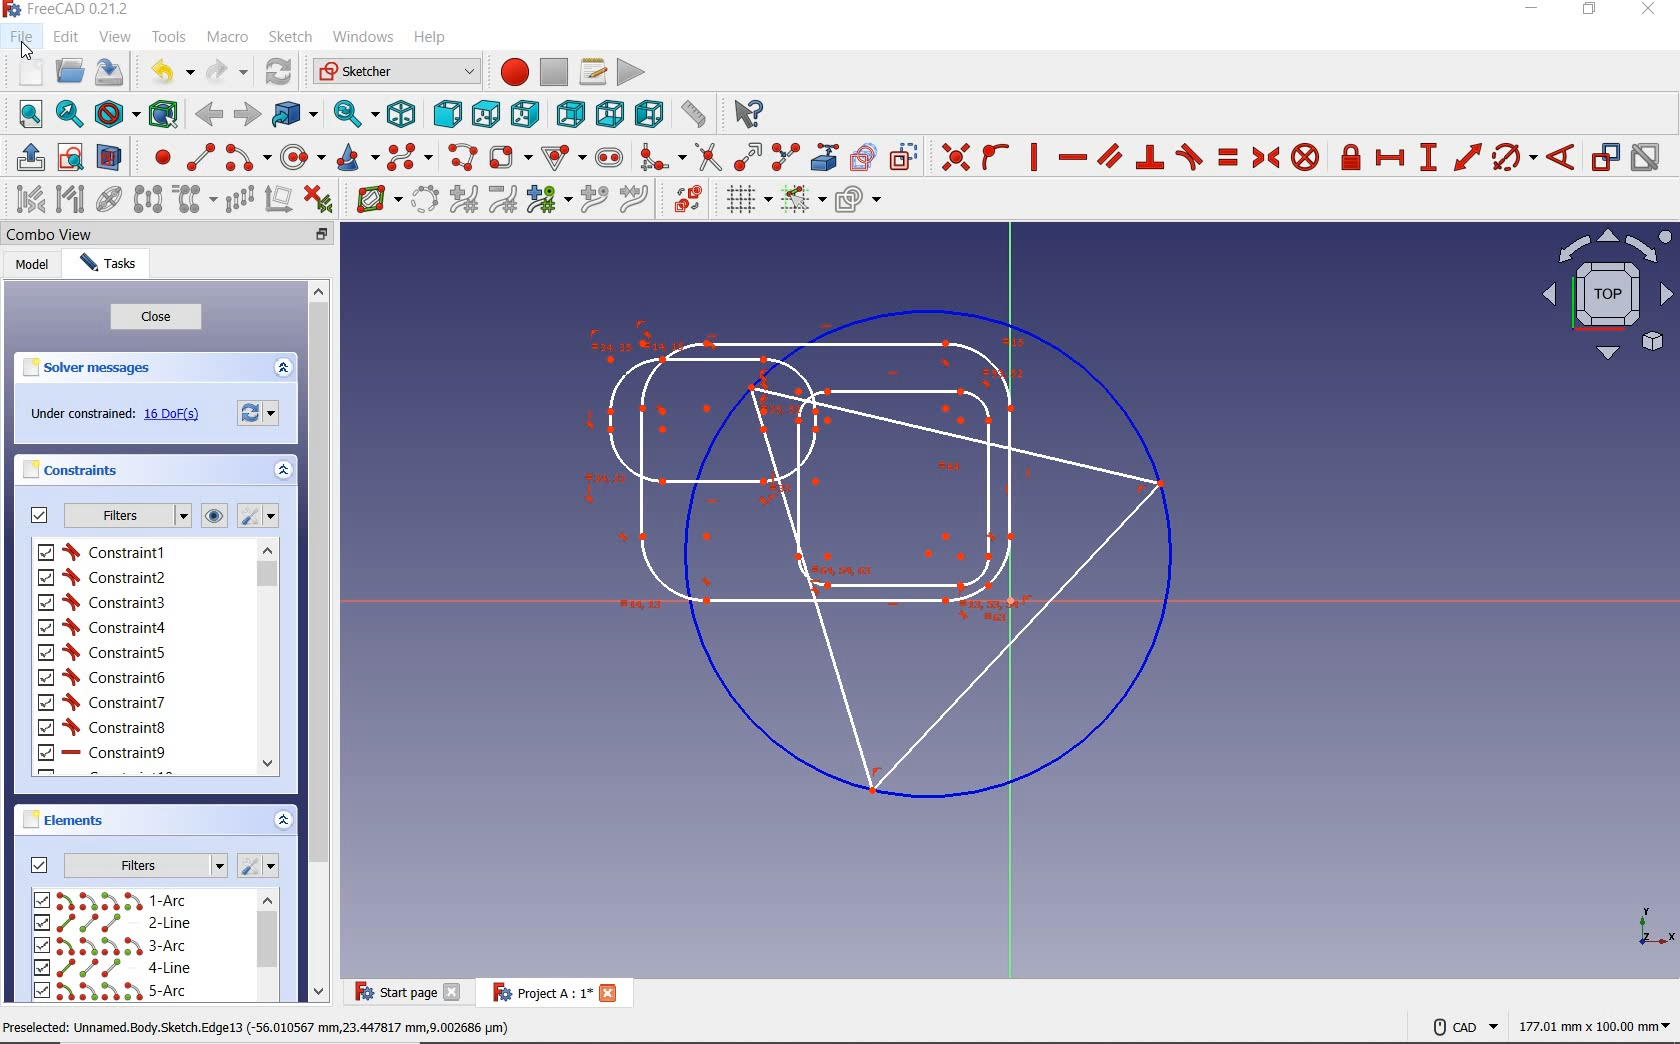  What do you see at coordinates (317, 642) in the screenshot?
I see `scrollbar` at bounding box center [317, 642].